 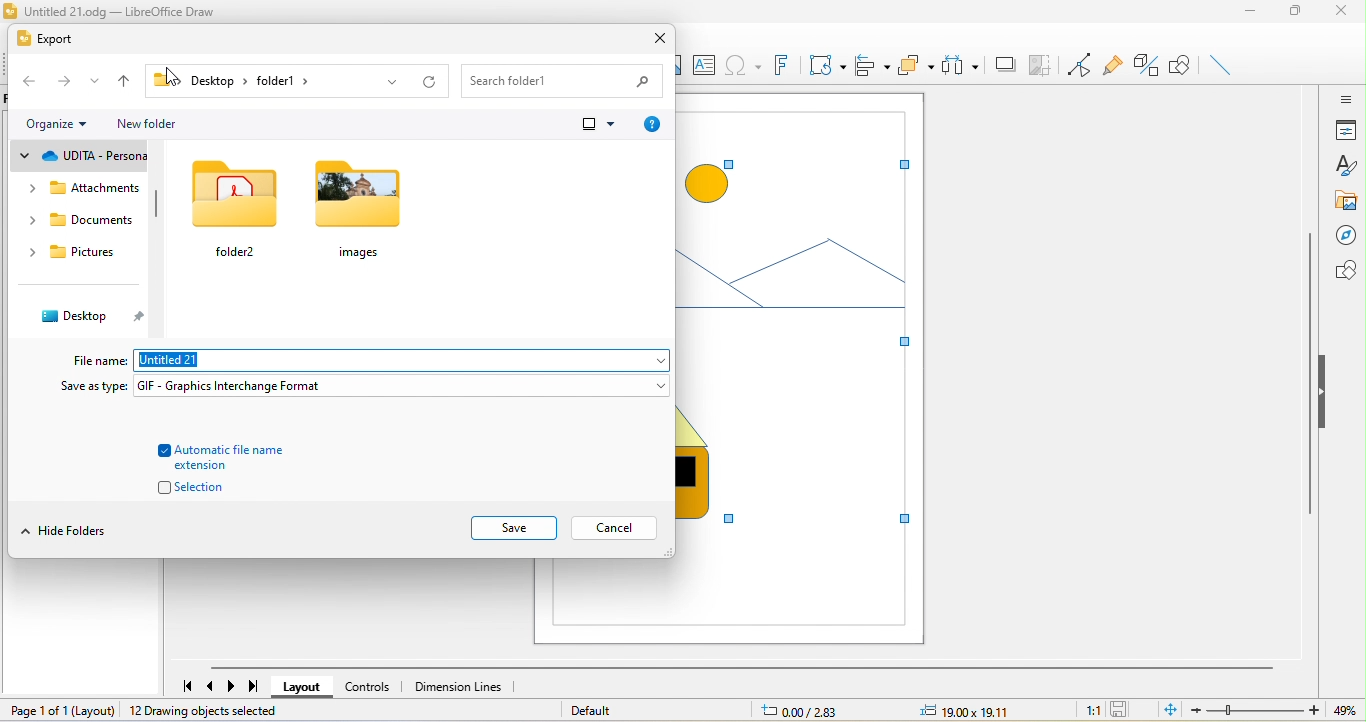 What do you see at coordinates (1327, 395) in the screenshot?
I see `hide` at bounding box center [1327, 395].